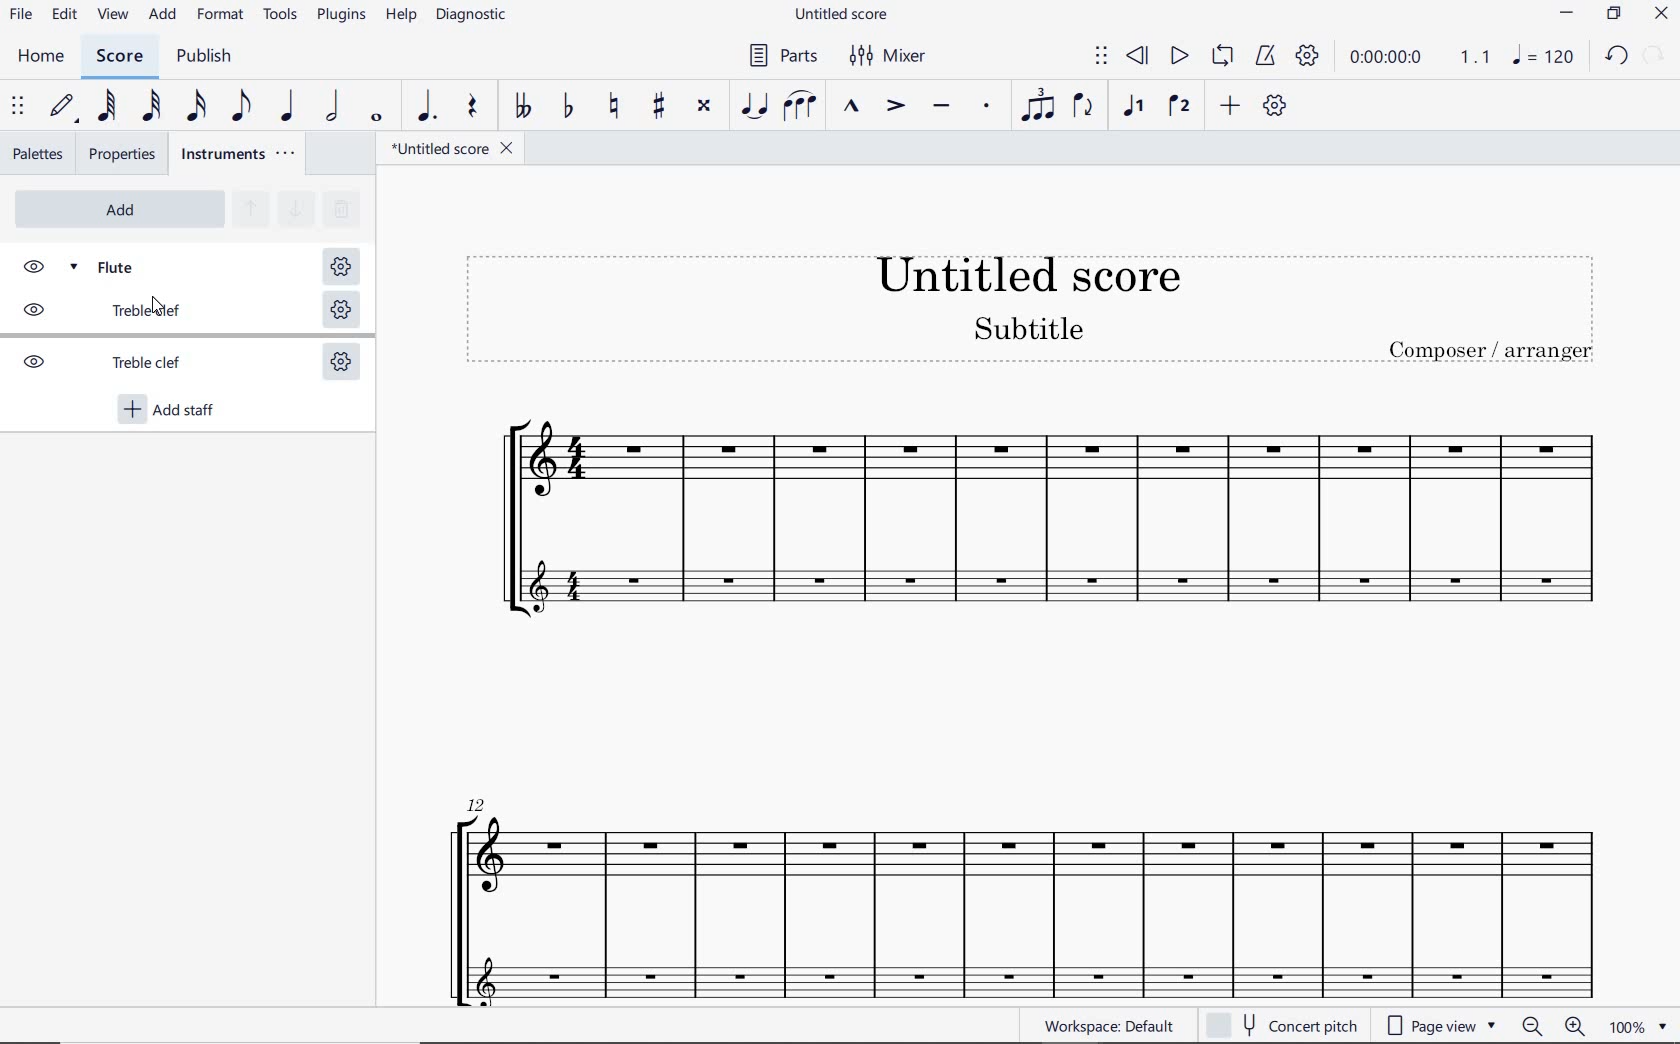  What do you see at coordinates (890, 59) in the screenshot?
I see `MIXER` at bounding box center [890, 59].